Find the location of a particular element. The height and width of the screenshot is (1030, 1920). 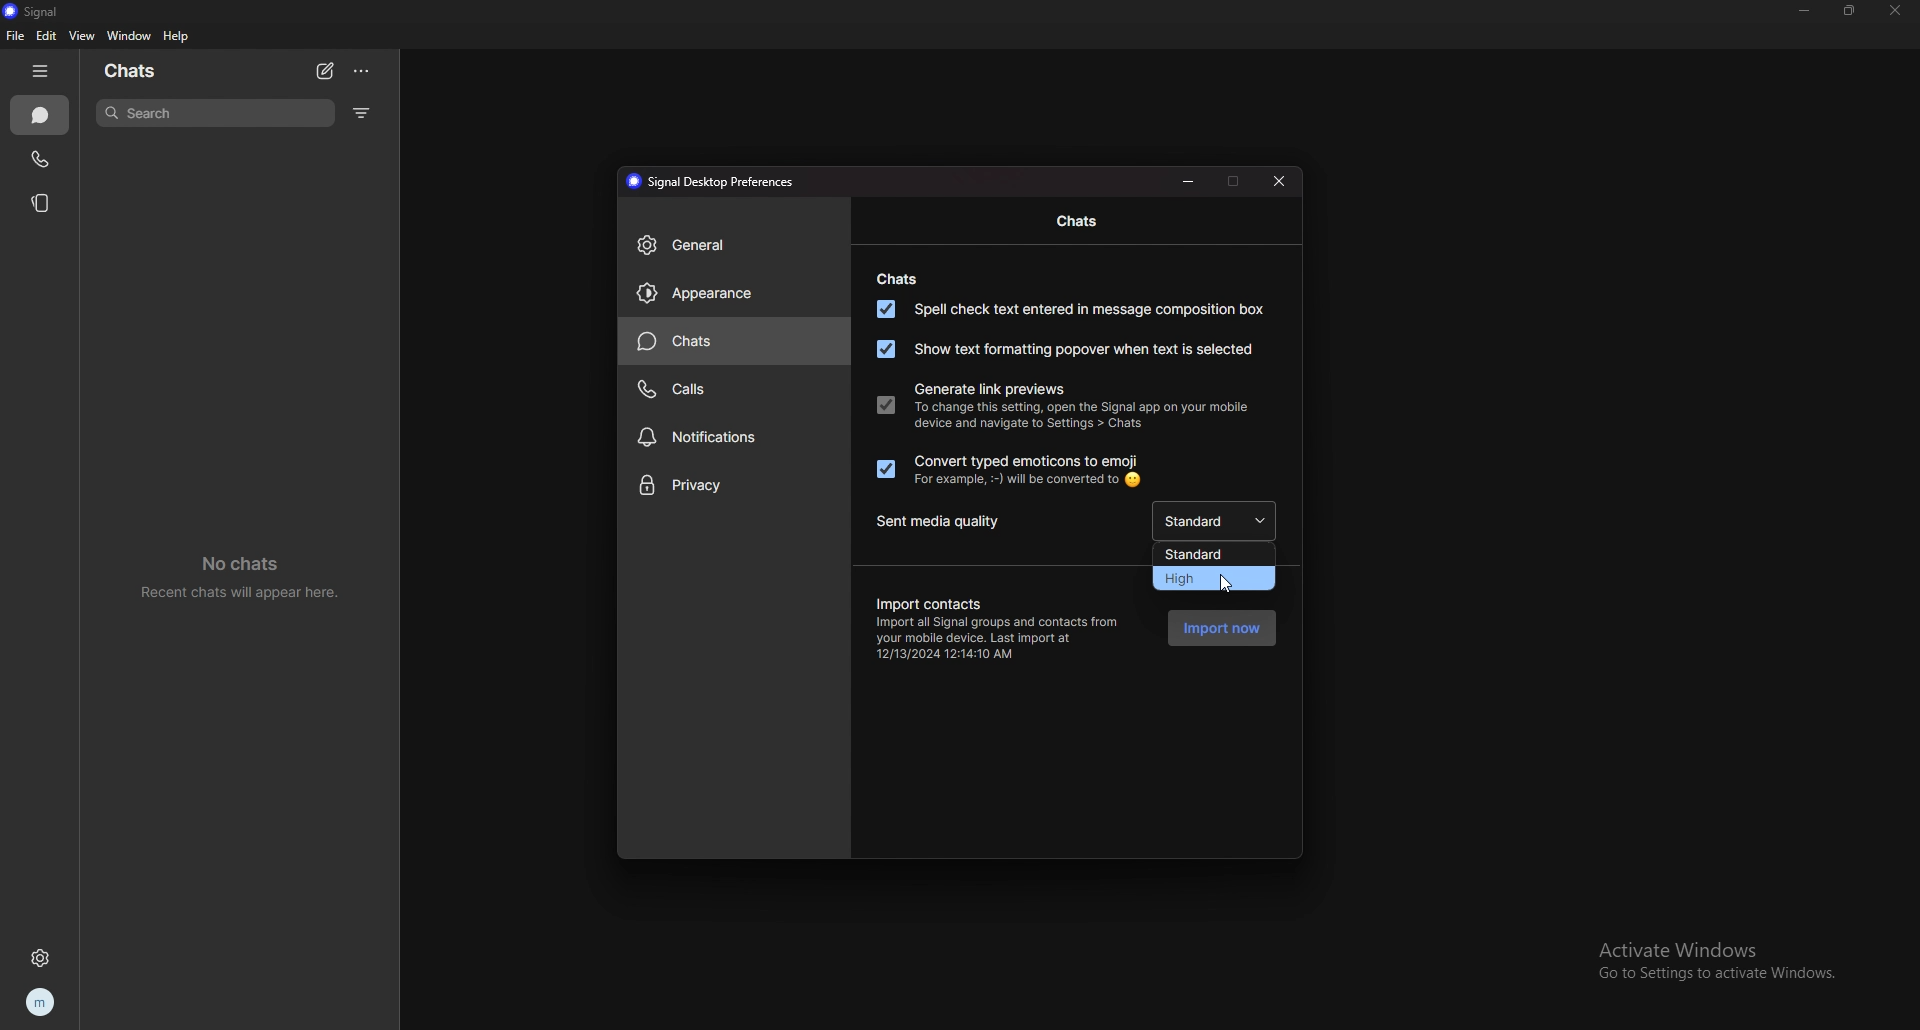

new chat is located at coordinates (325, 72).